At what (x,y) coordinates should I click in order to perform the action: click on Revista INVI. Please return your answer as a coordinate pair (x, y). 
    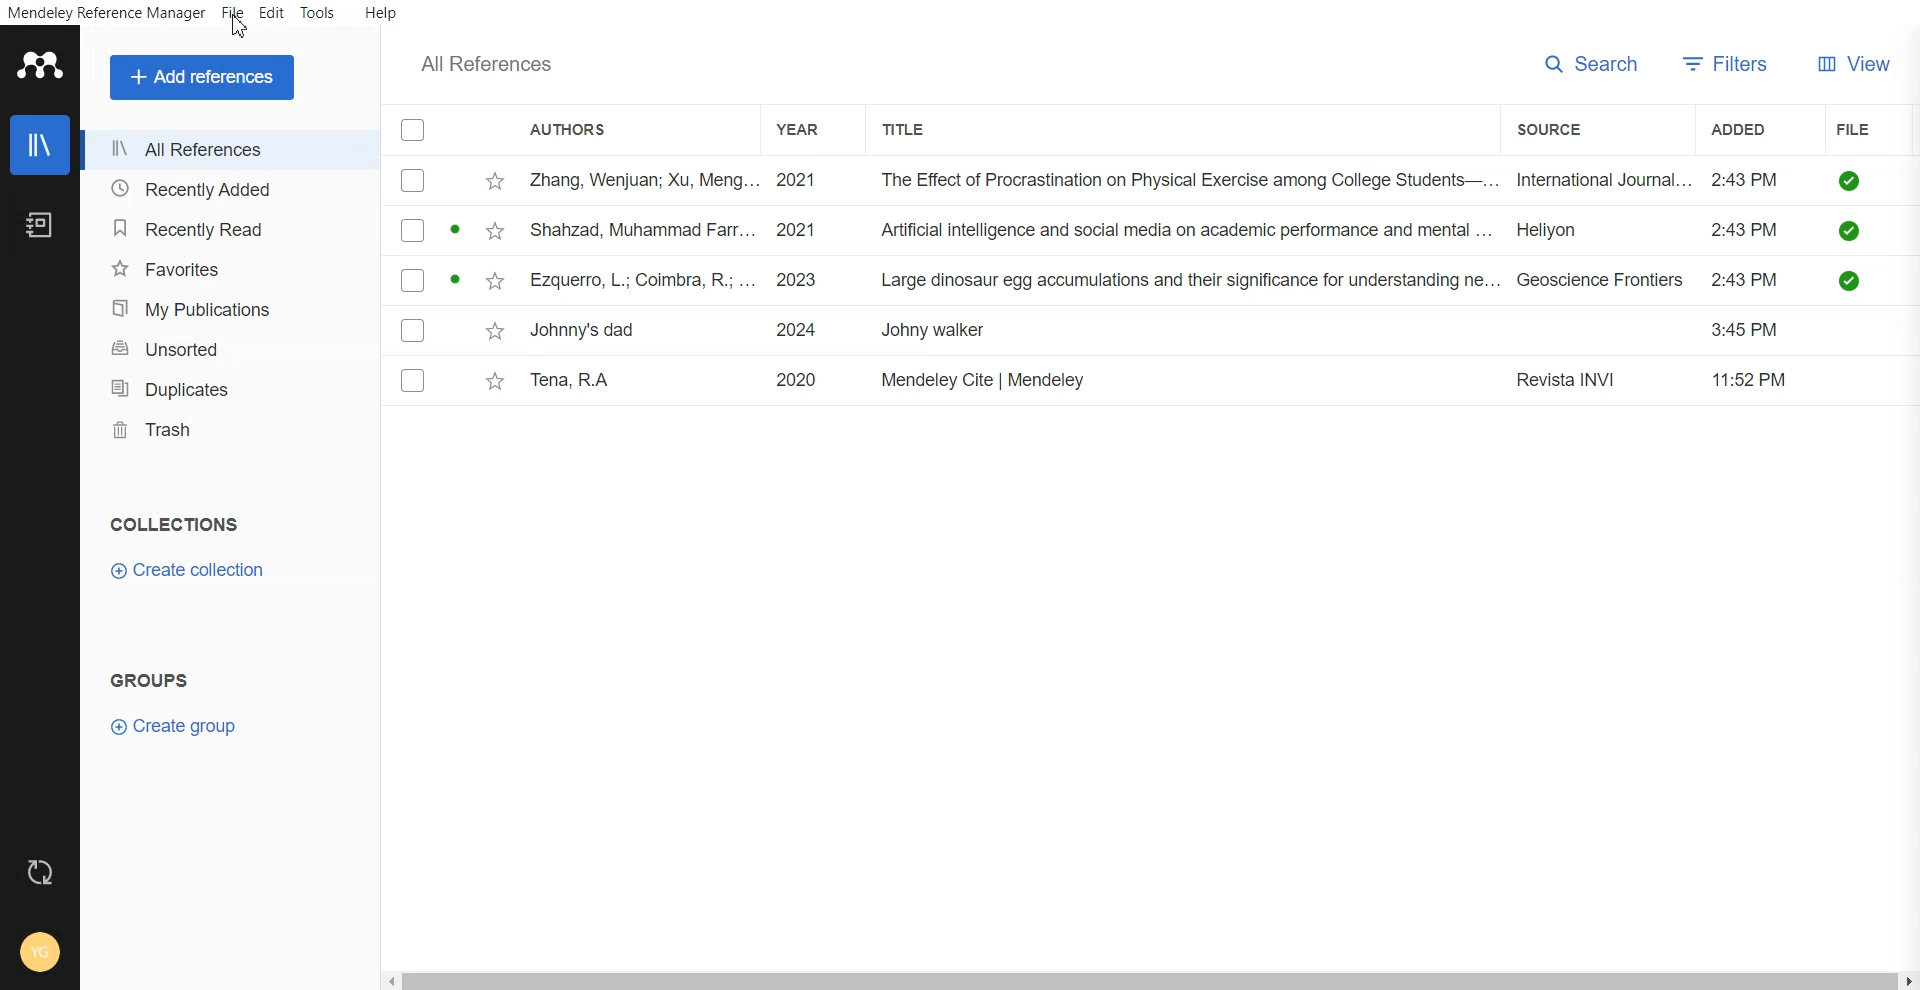
    Looking at the image, I should click on (1571, 381).